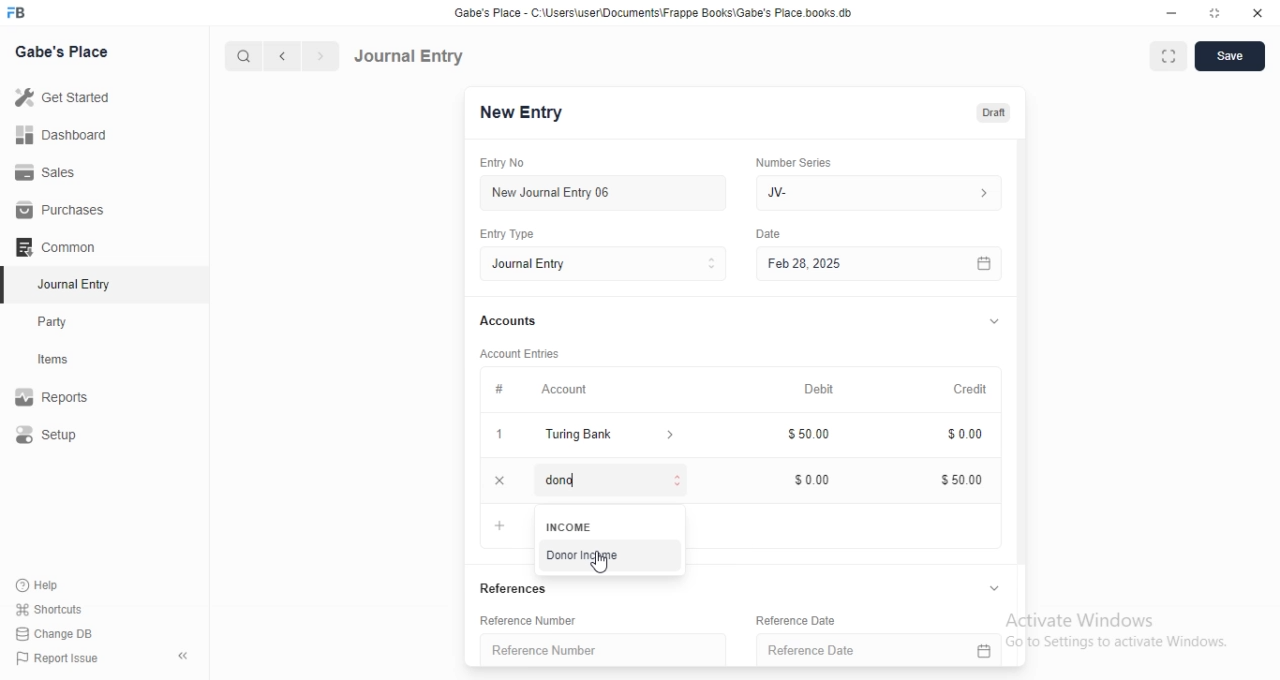  What do you see at coordinates (528, 352) in the screenshot?
I see `‘Account Entries.` at bounding box center [528, 352].